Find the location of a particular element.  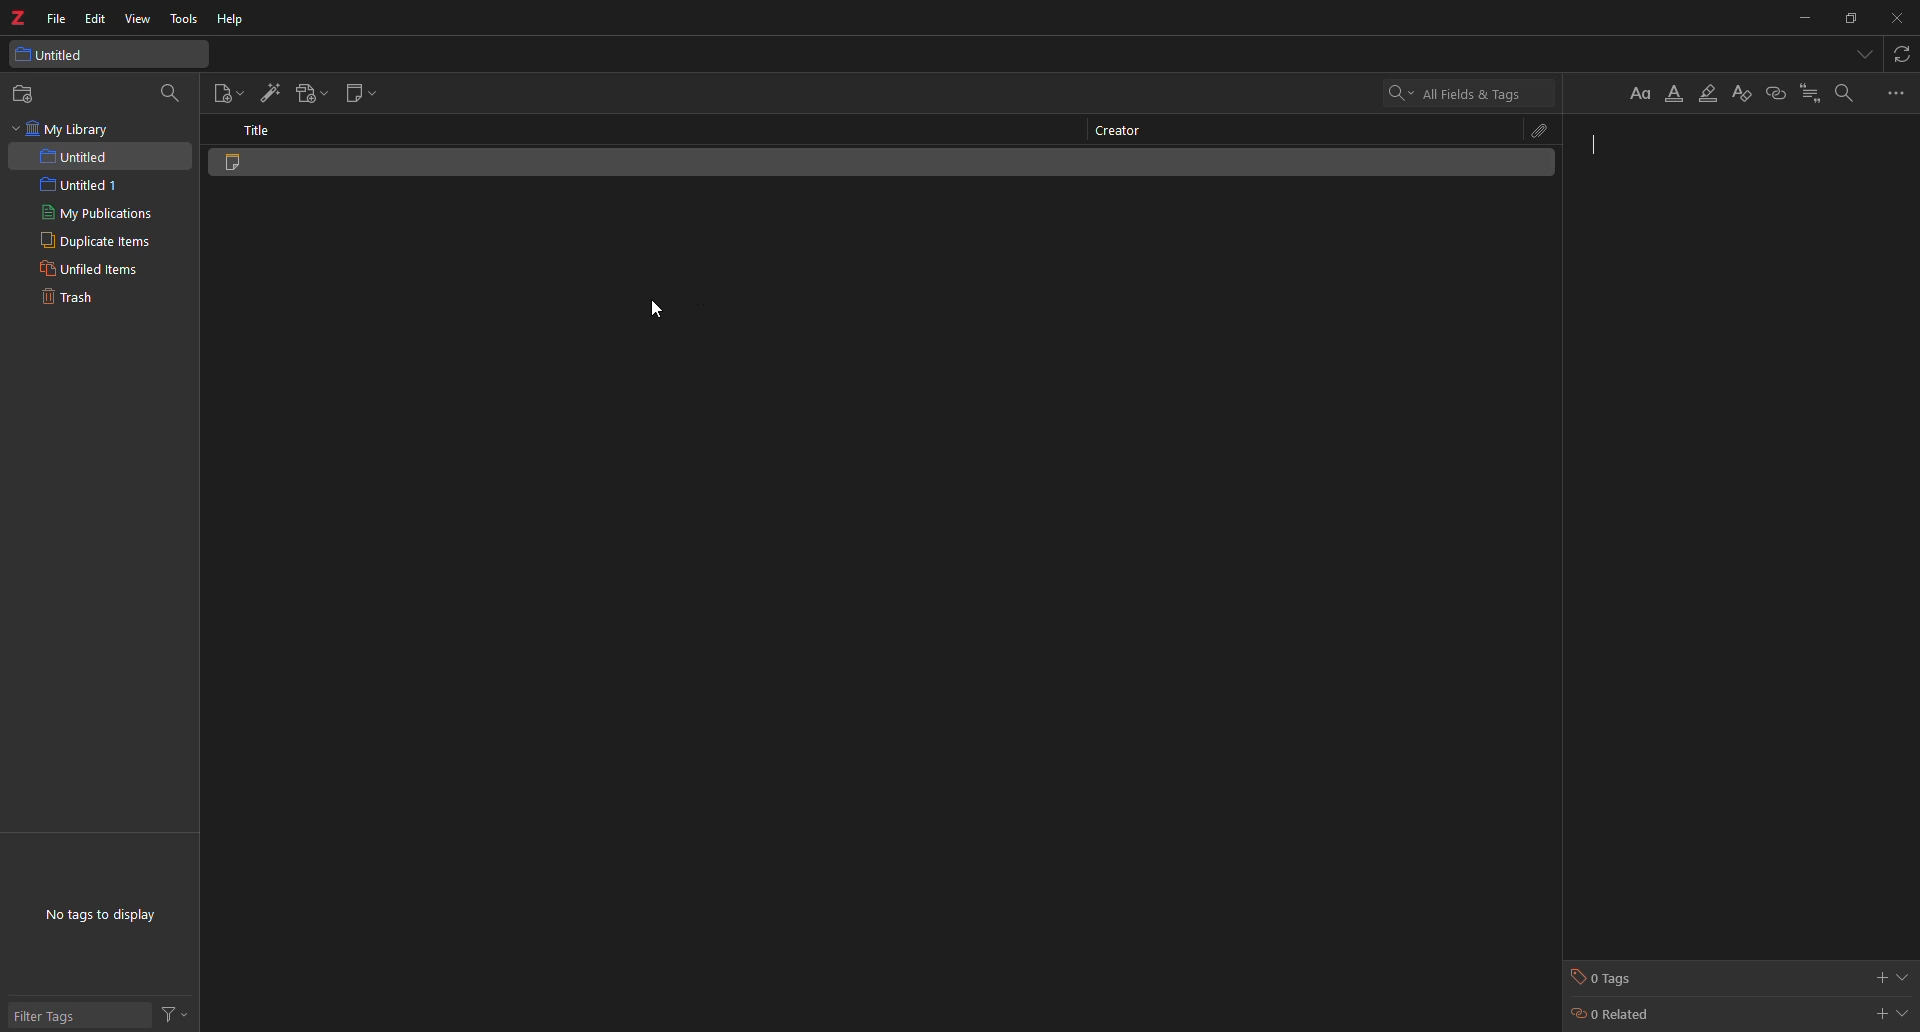

text color is located at coordinates (1678, 88).